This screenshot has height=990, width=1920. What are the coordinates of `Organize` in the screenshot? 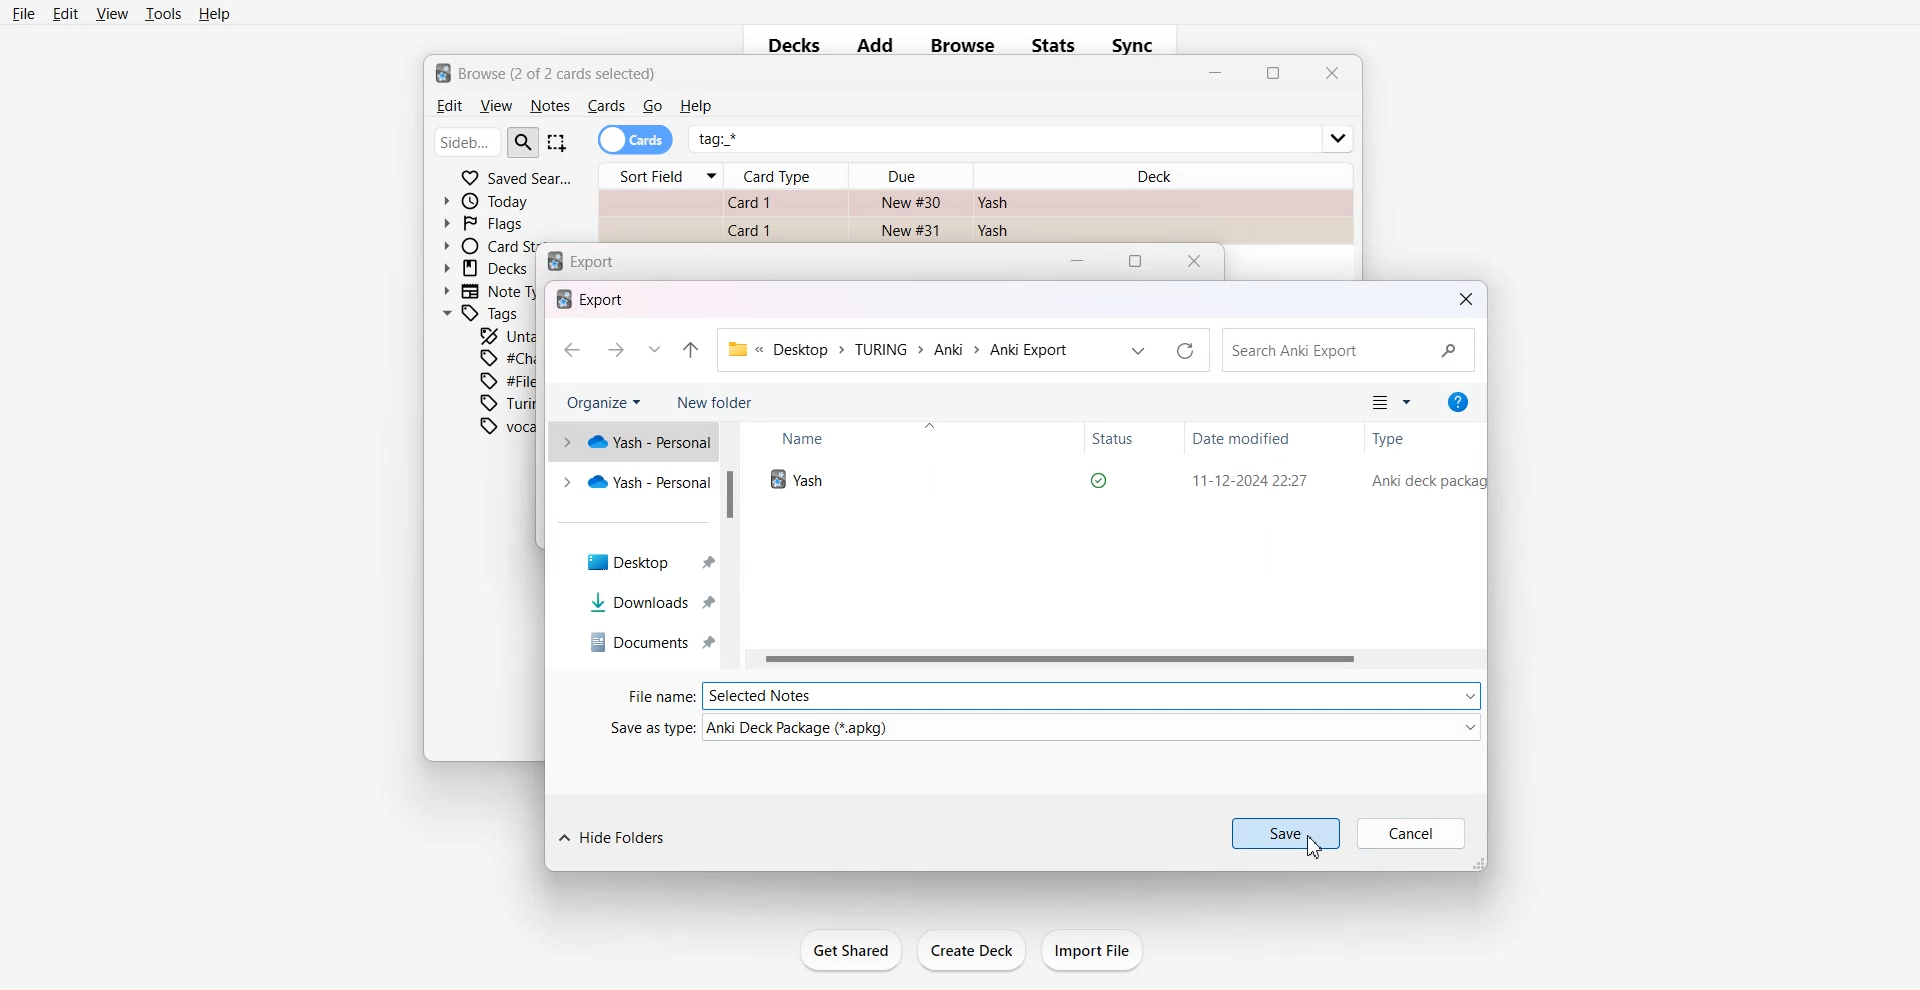 It's located at (605, 402).